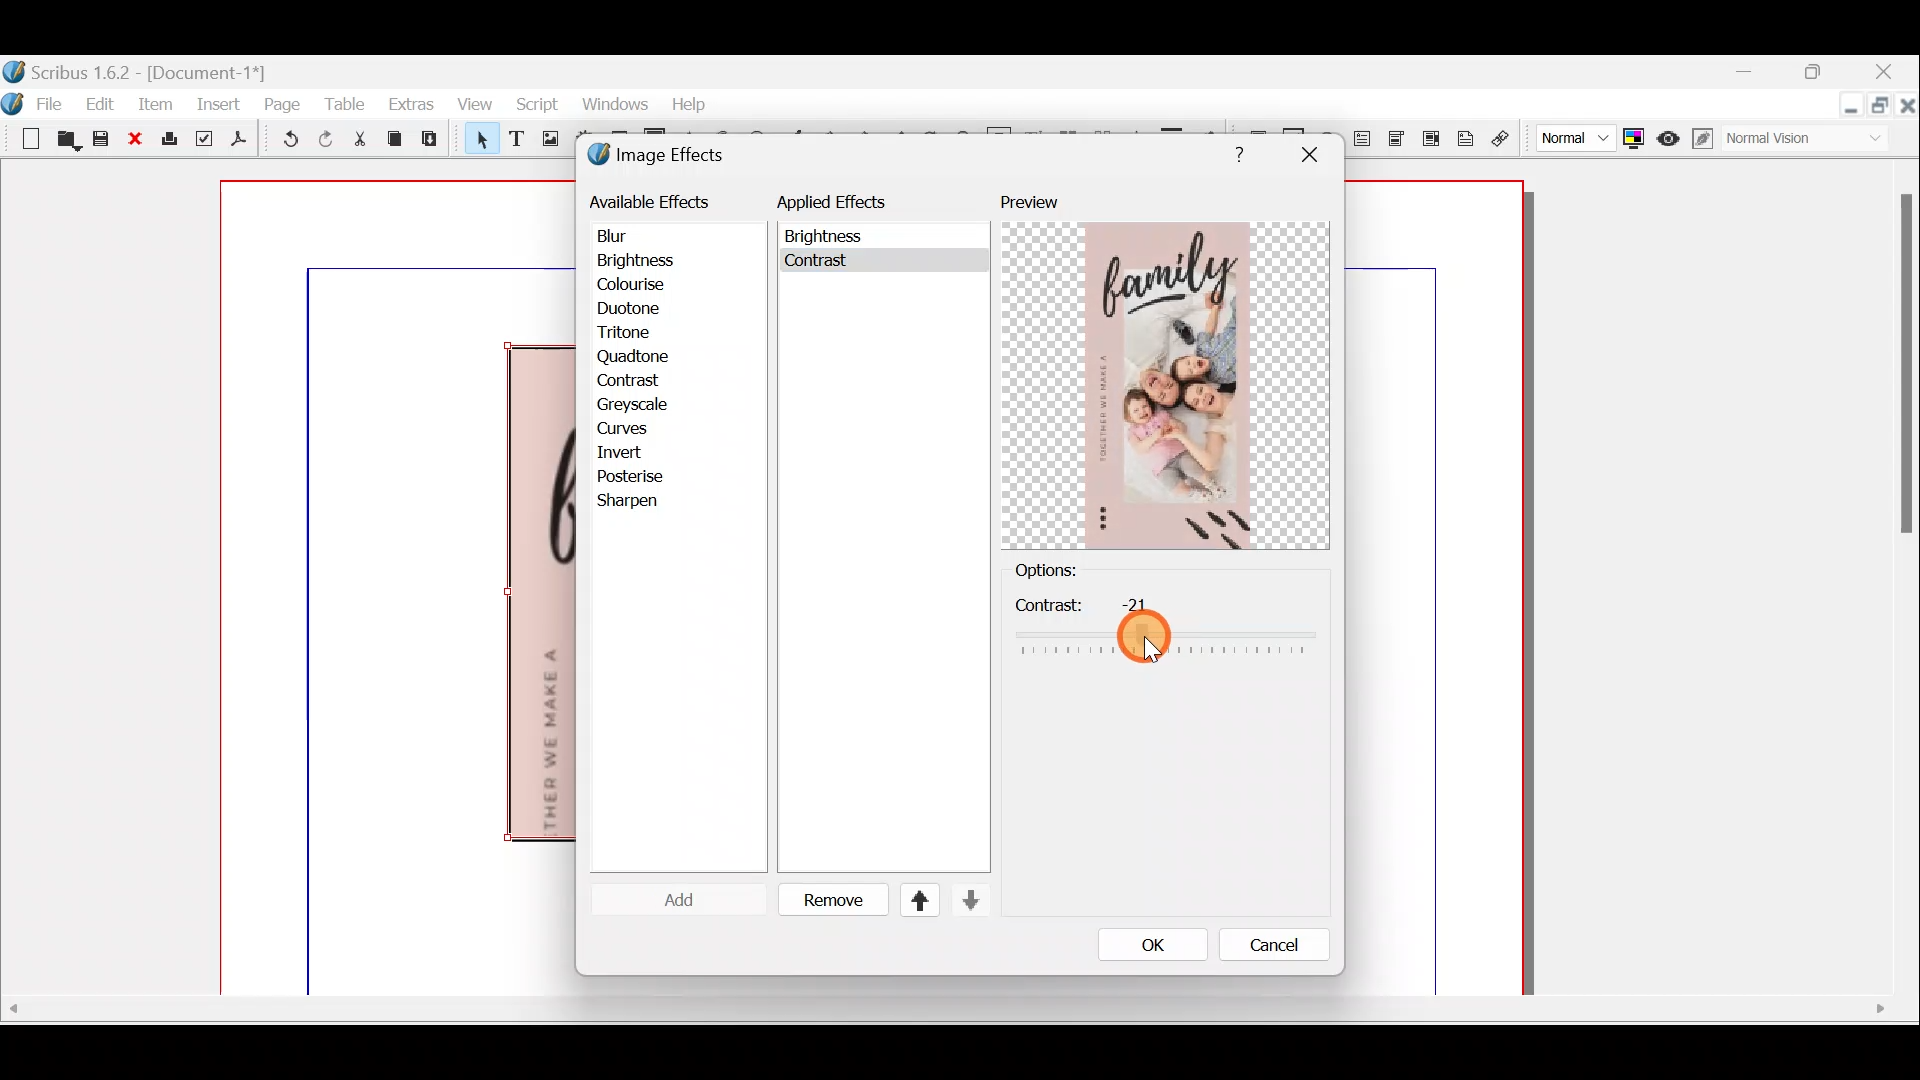 The width and height of the screenshot is (1920, 1080). What do you see at coordinates (1503, 139) in the screenshot?
I see `Link annotation` at bounding box center [1503, 139].